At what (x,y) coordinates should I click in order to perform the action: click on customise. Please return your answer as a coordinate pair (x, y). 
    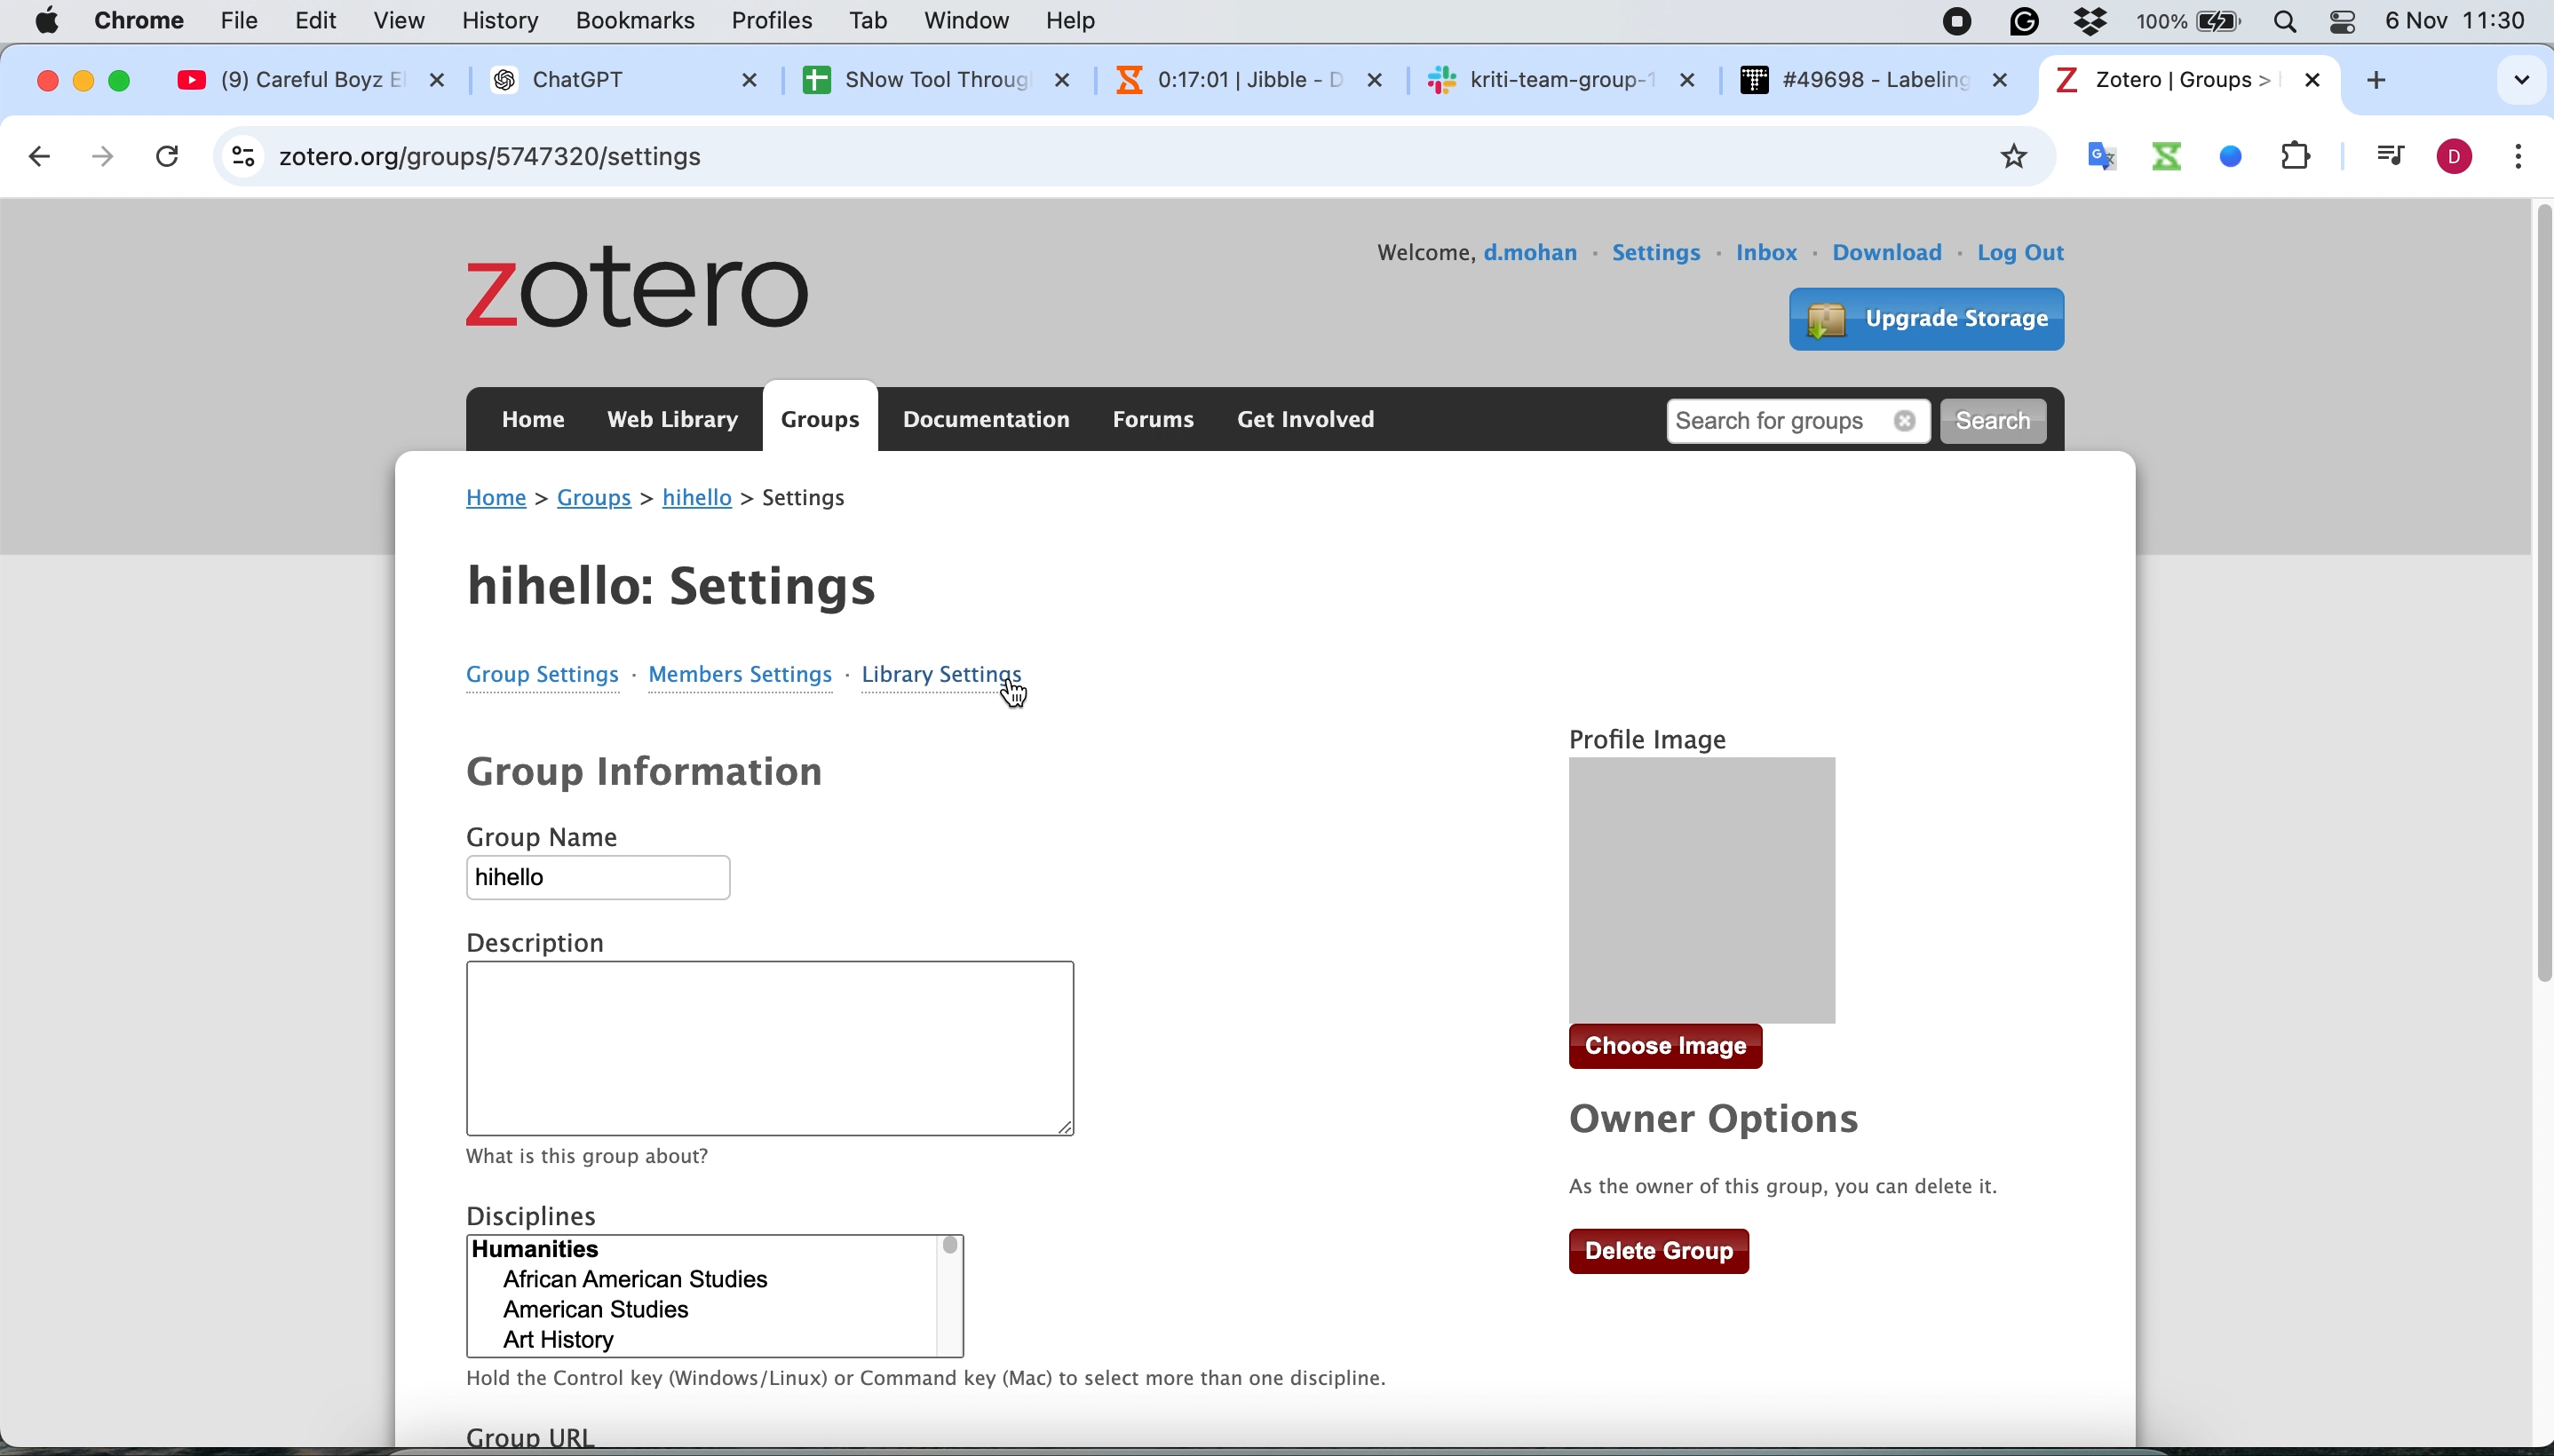
    Looking at the image, I should click on (2527, 158).